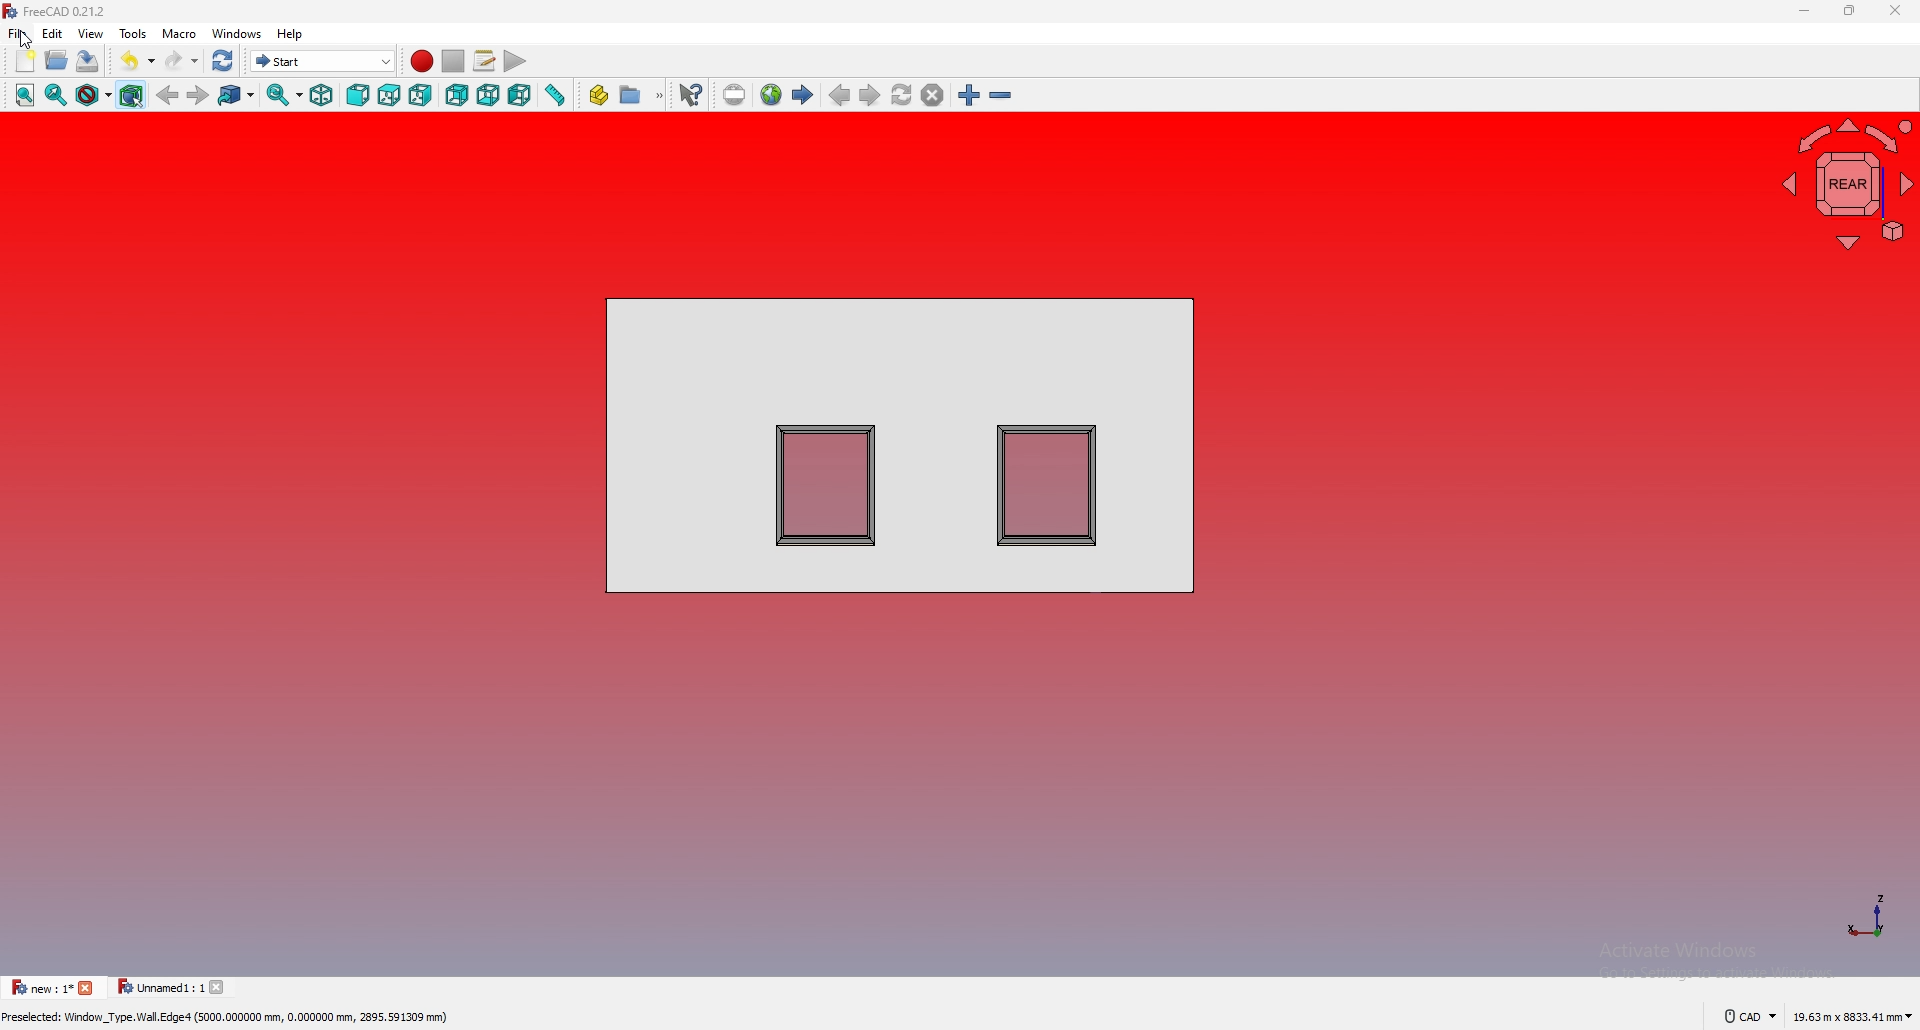 This screenshot has height=1030, width=1920. I want to click on isometric, so click(324, 95).